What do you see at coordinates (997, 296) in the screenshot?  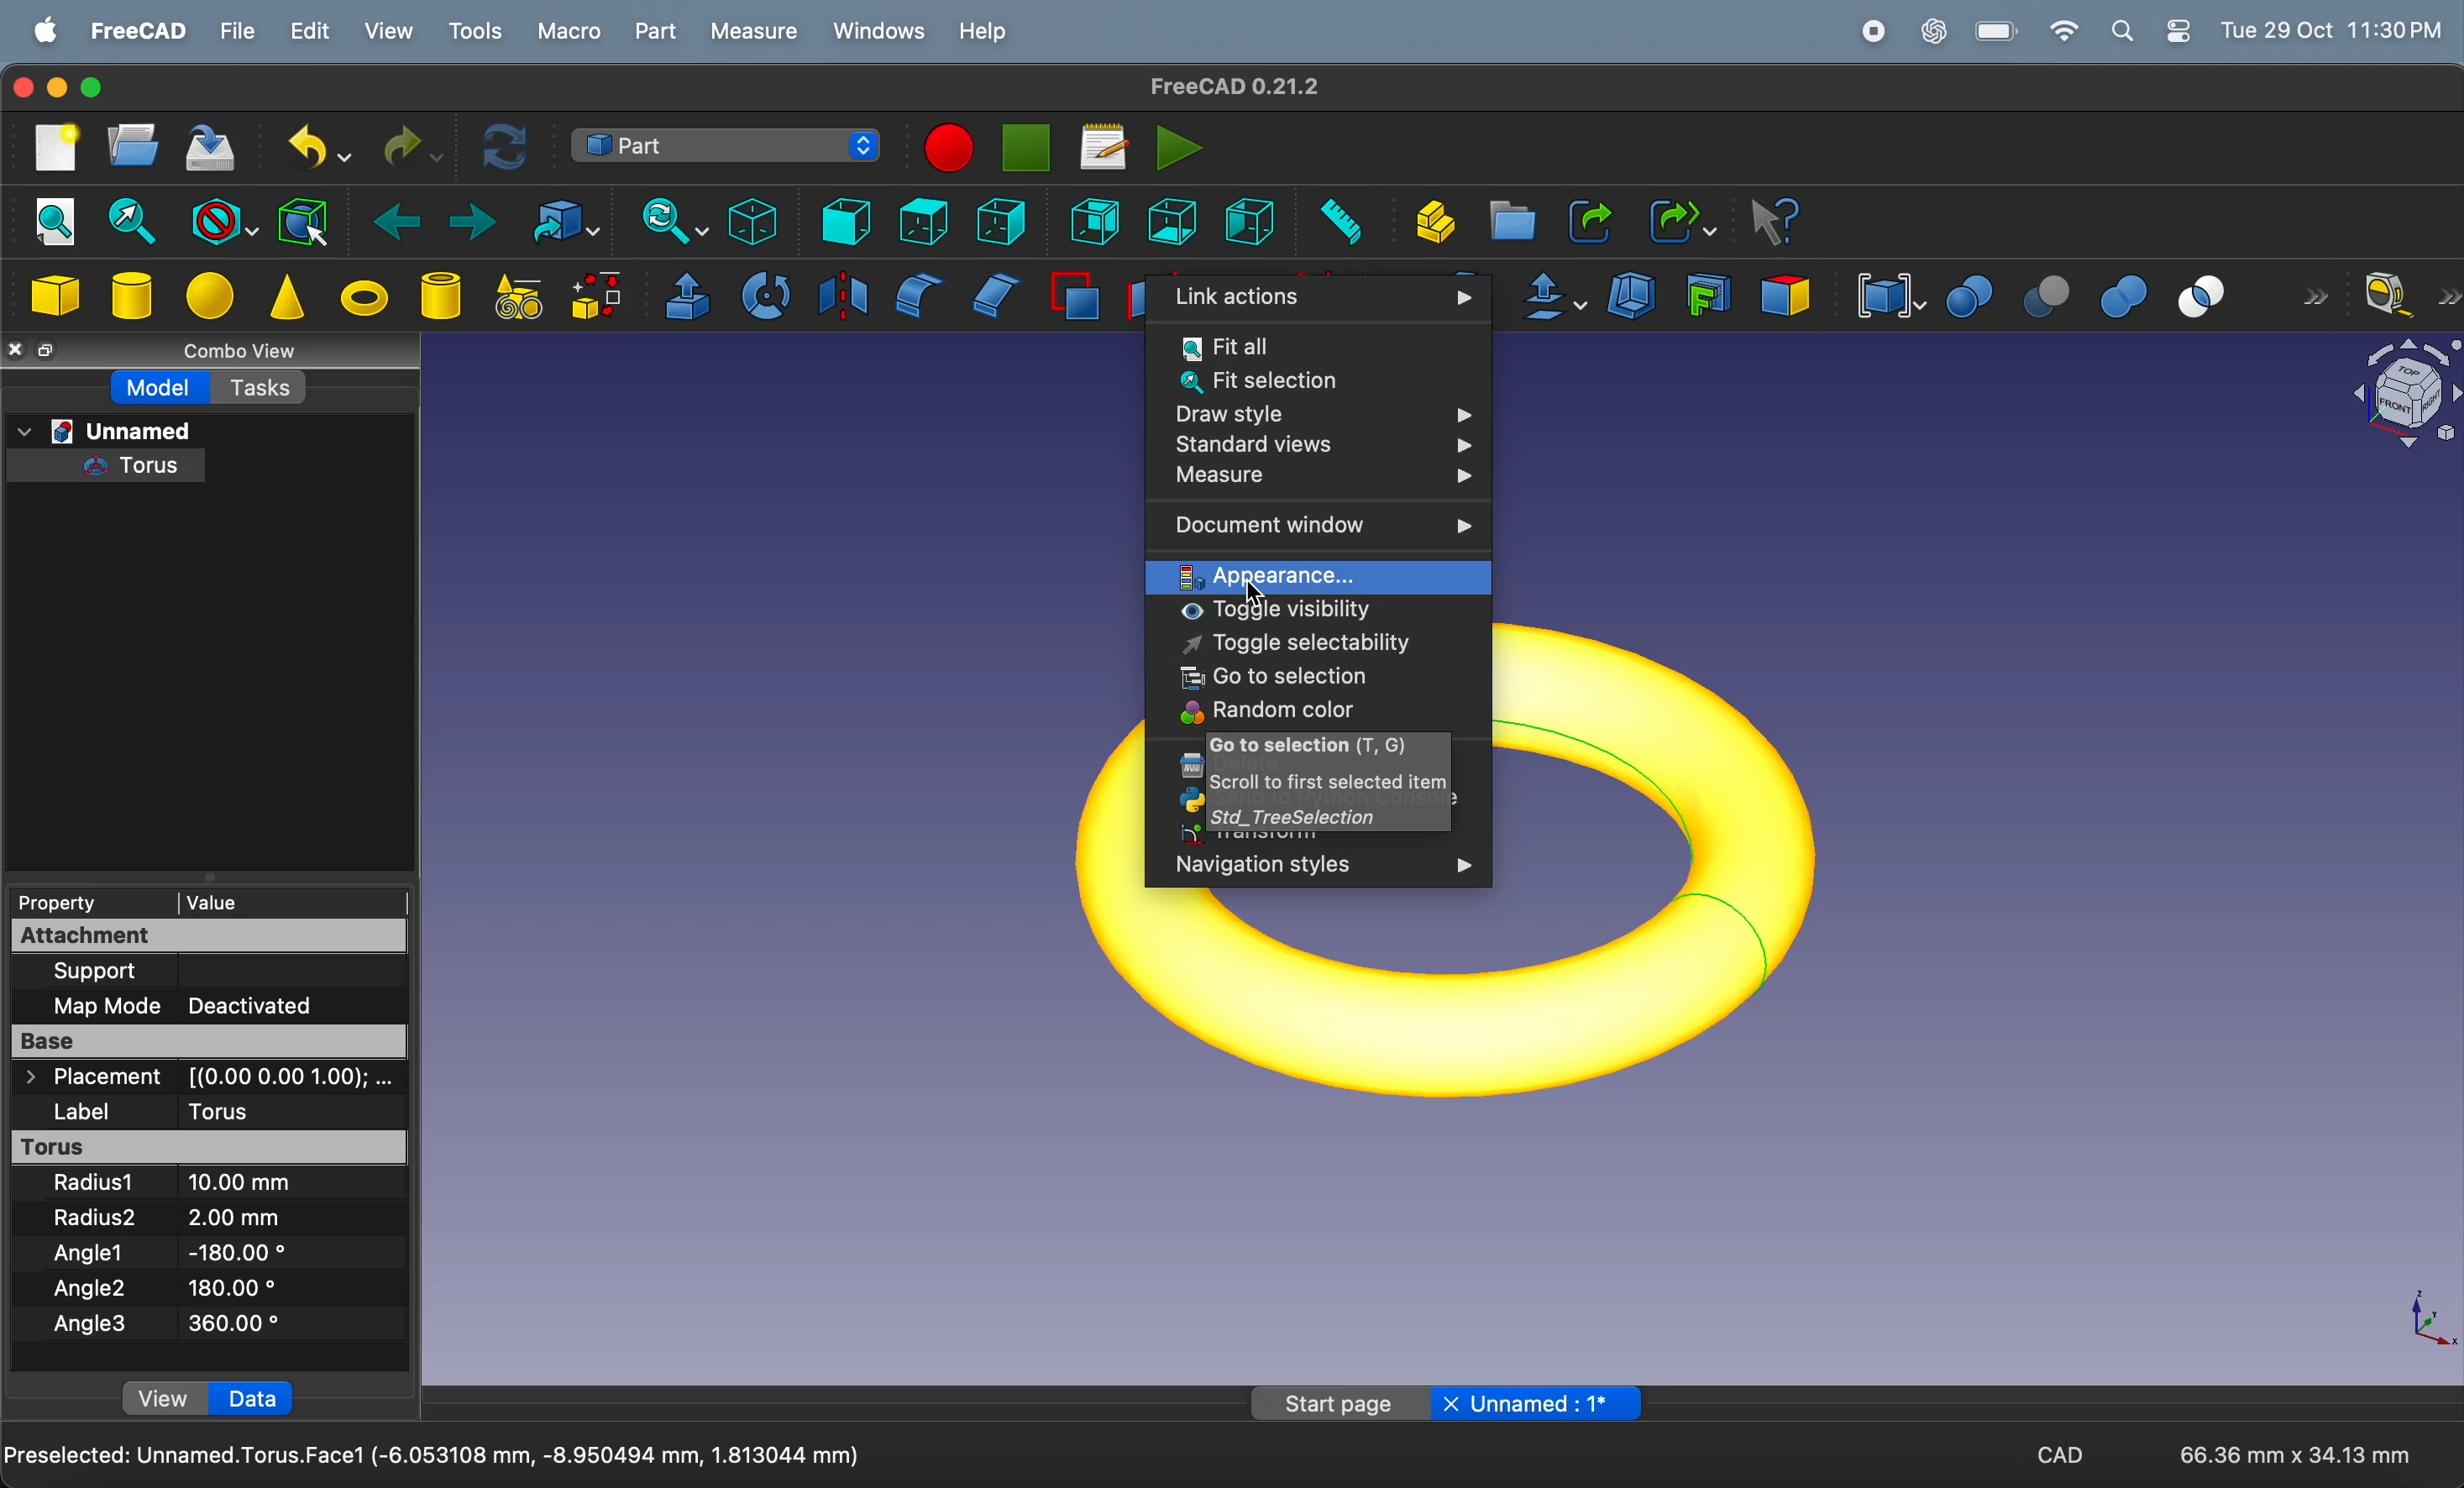 I see `chamfer` at bounding box center [997, 296].